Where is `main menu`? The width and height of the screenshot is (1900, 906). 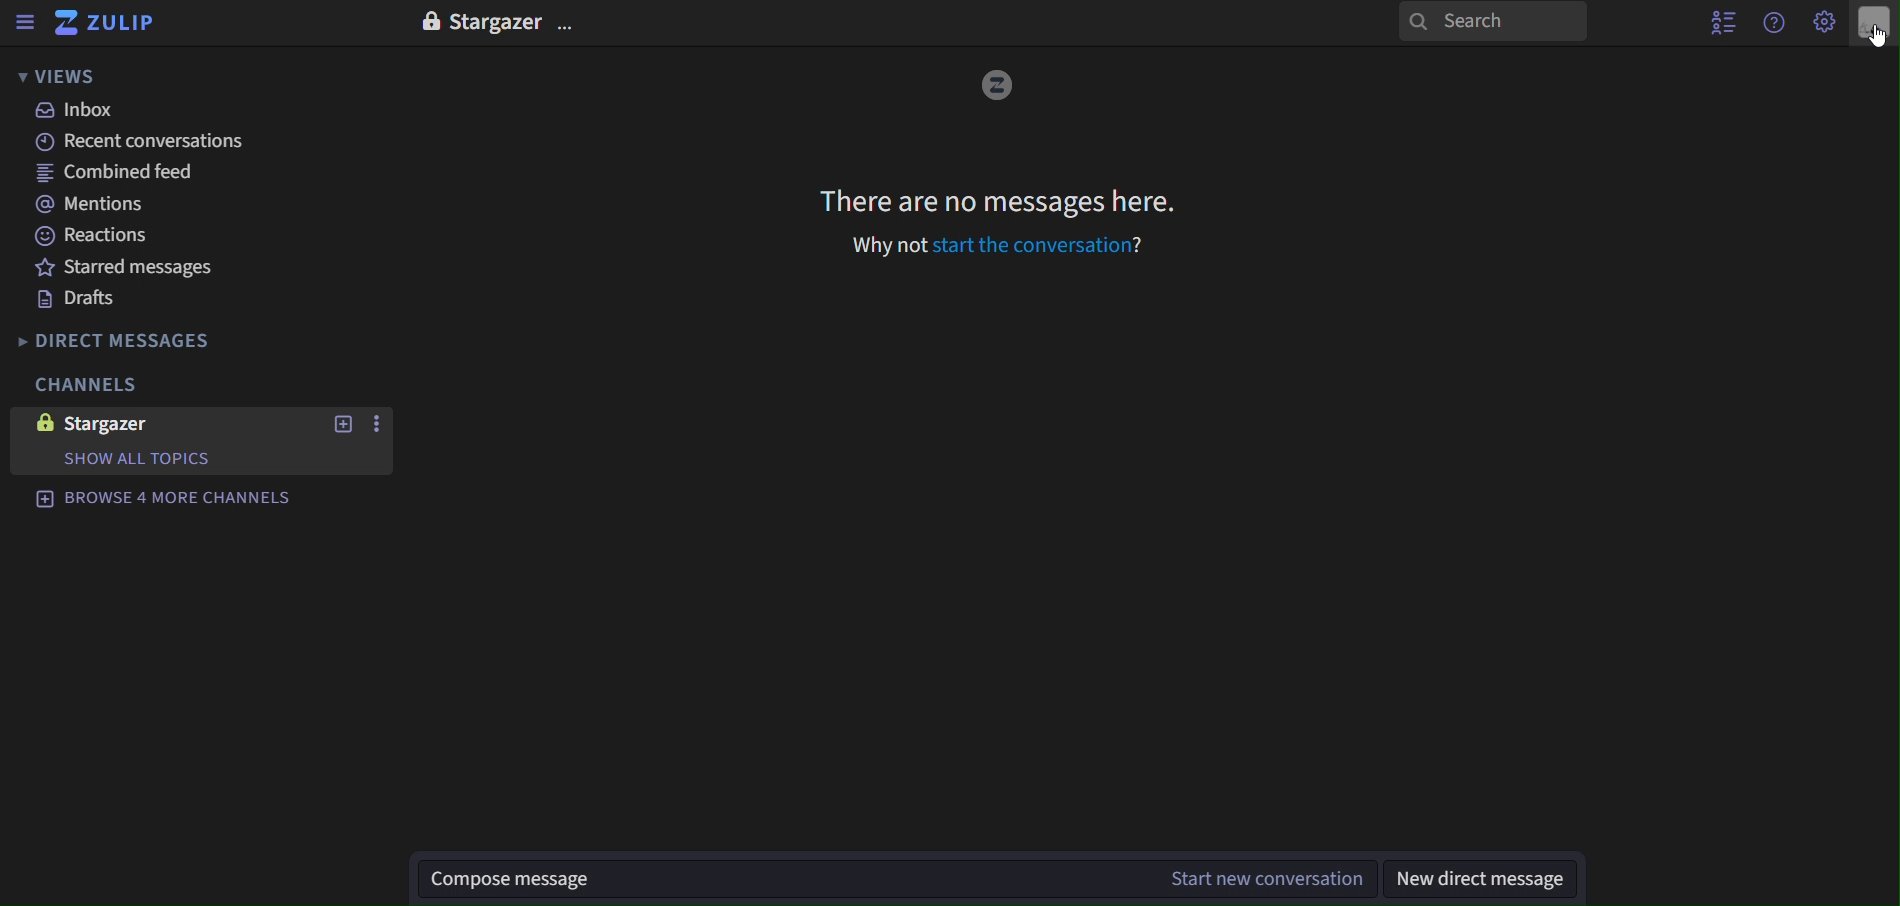
main menu is located at coordinates (1825, 21).